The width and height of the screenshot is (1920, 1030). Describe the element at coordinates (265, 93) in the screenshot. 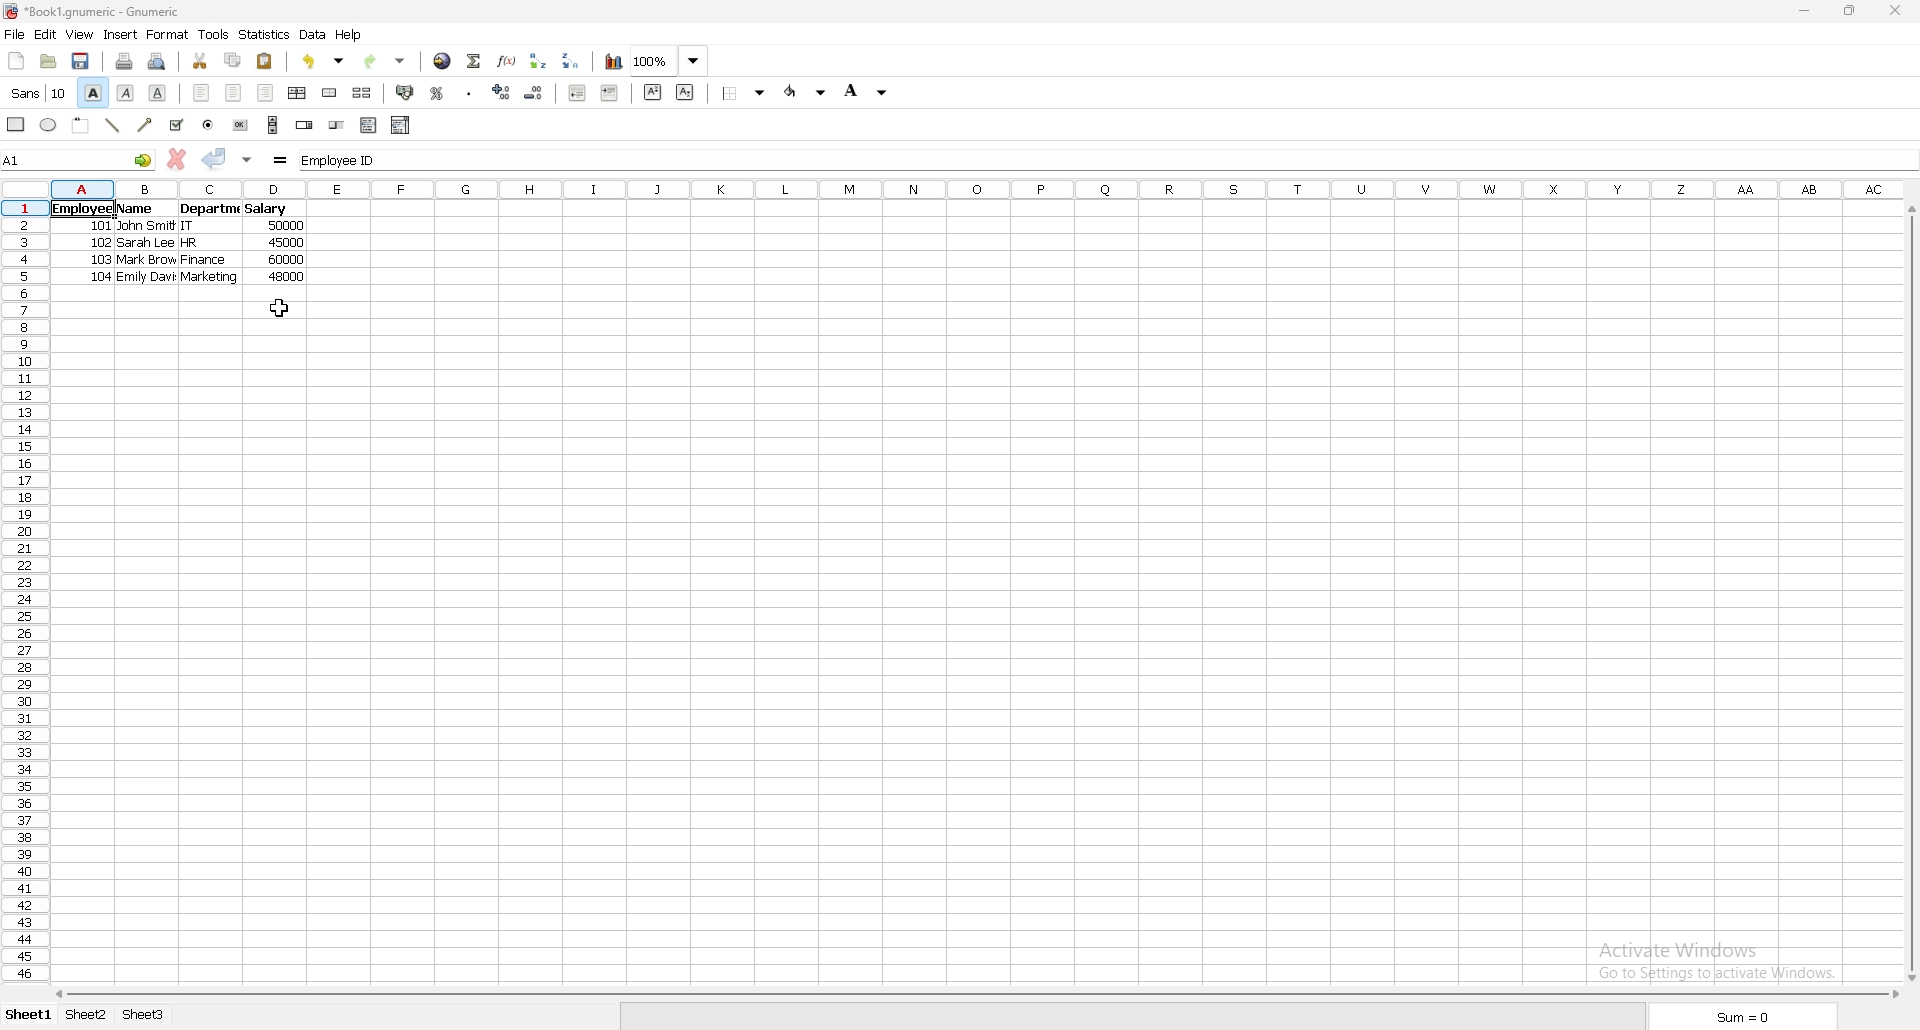

I see `right indent` at that location.